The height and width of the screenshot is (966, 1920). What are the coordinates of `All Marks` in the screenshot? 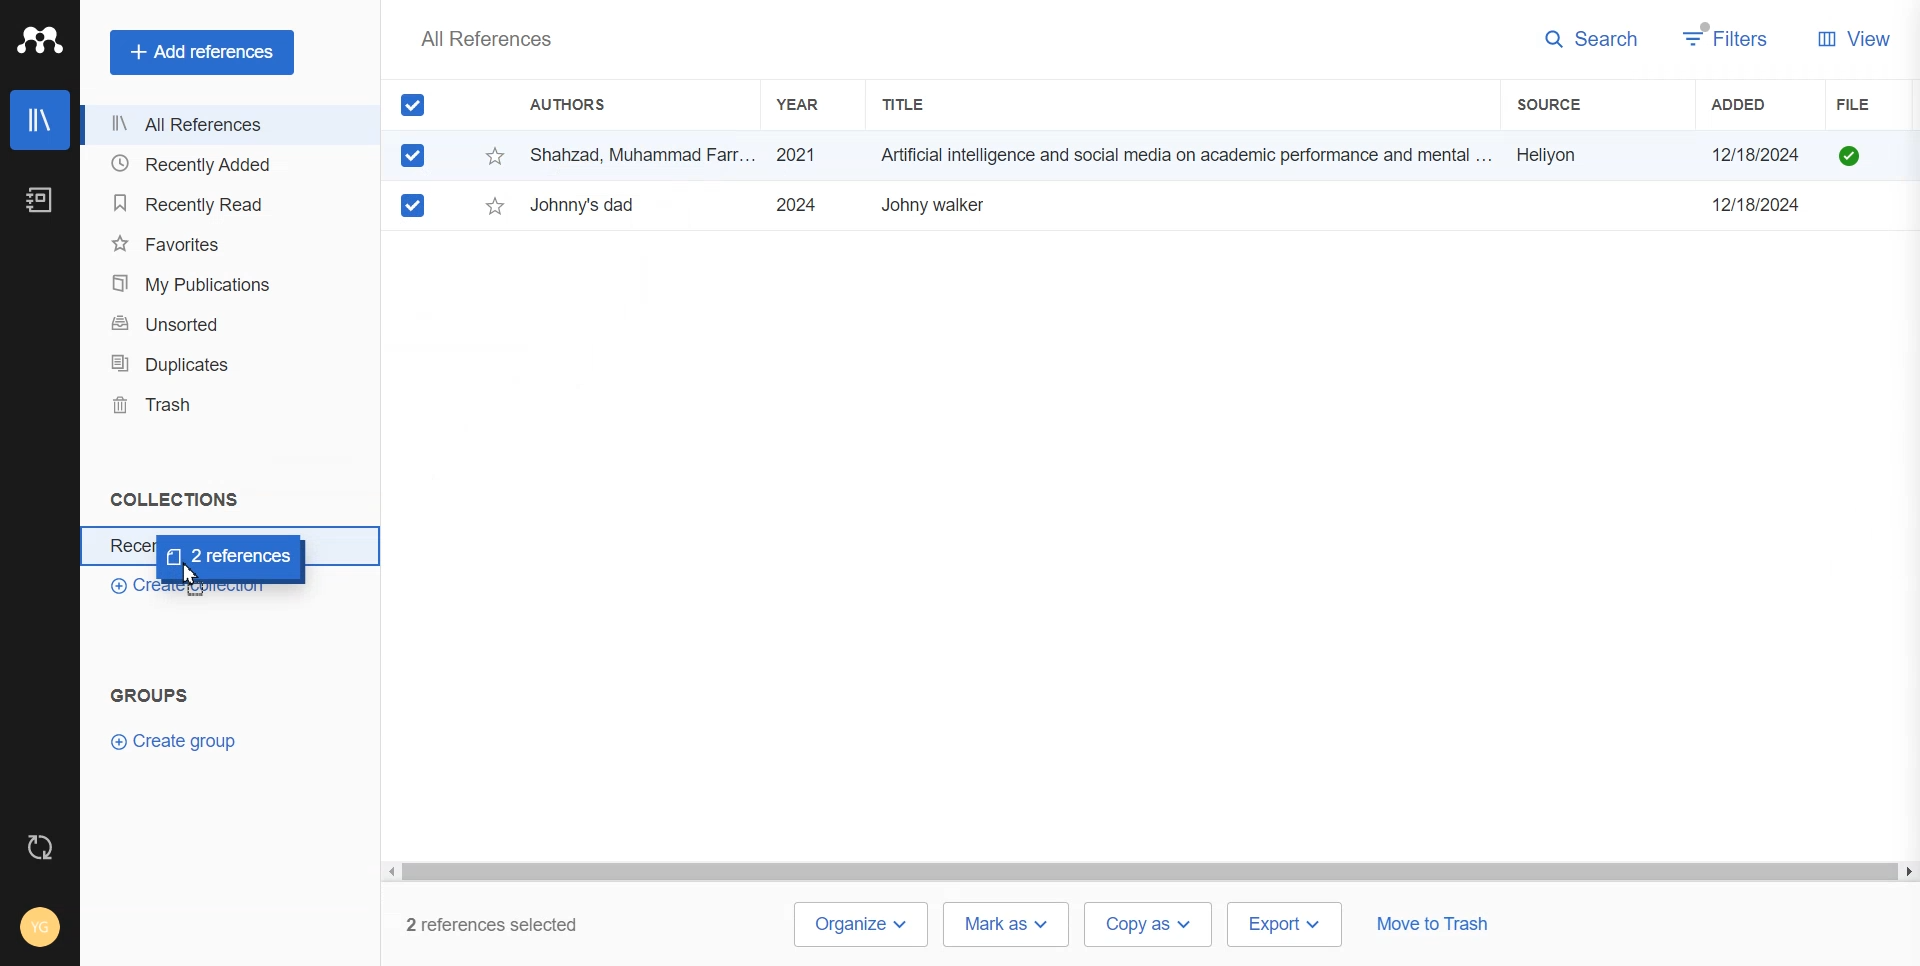 It's located at (413, 104).